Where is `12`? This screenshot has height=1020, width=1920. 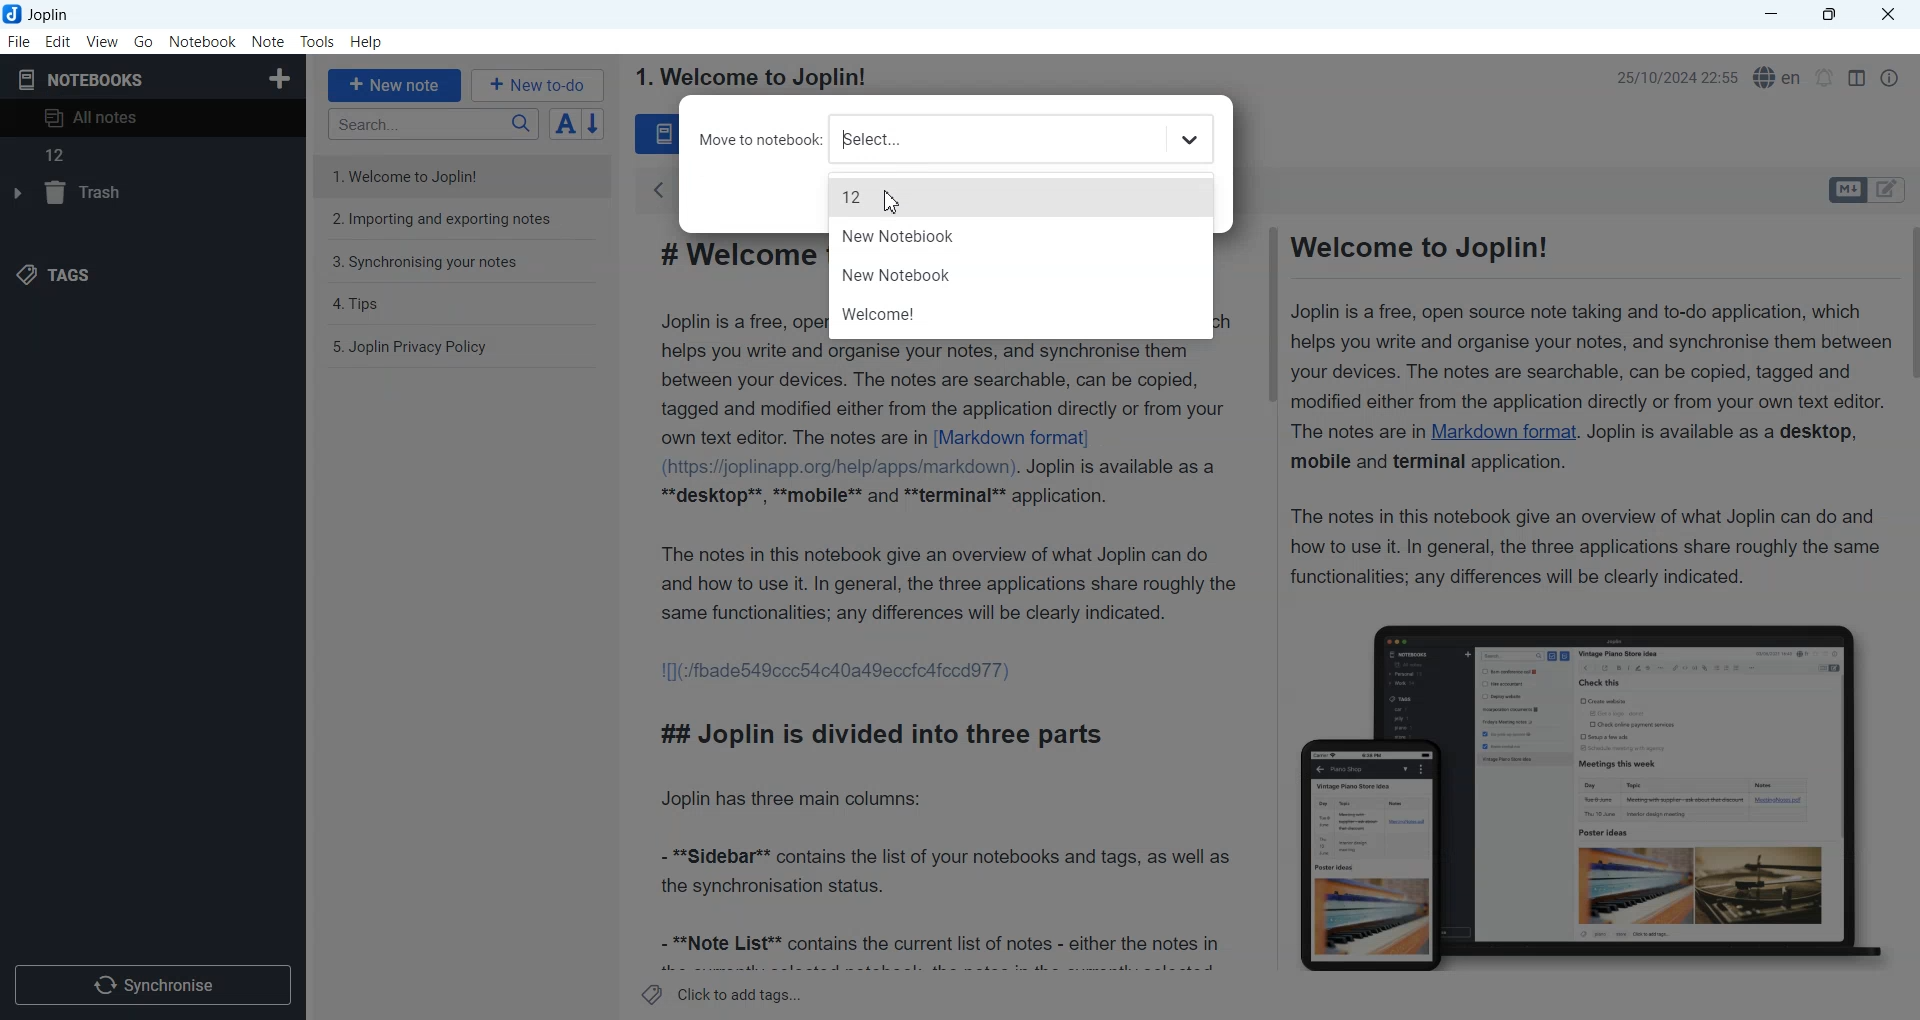 12 is located at coordinates (63, 156).